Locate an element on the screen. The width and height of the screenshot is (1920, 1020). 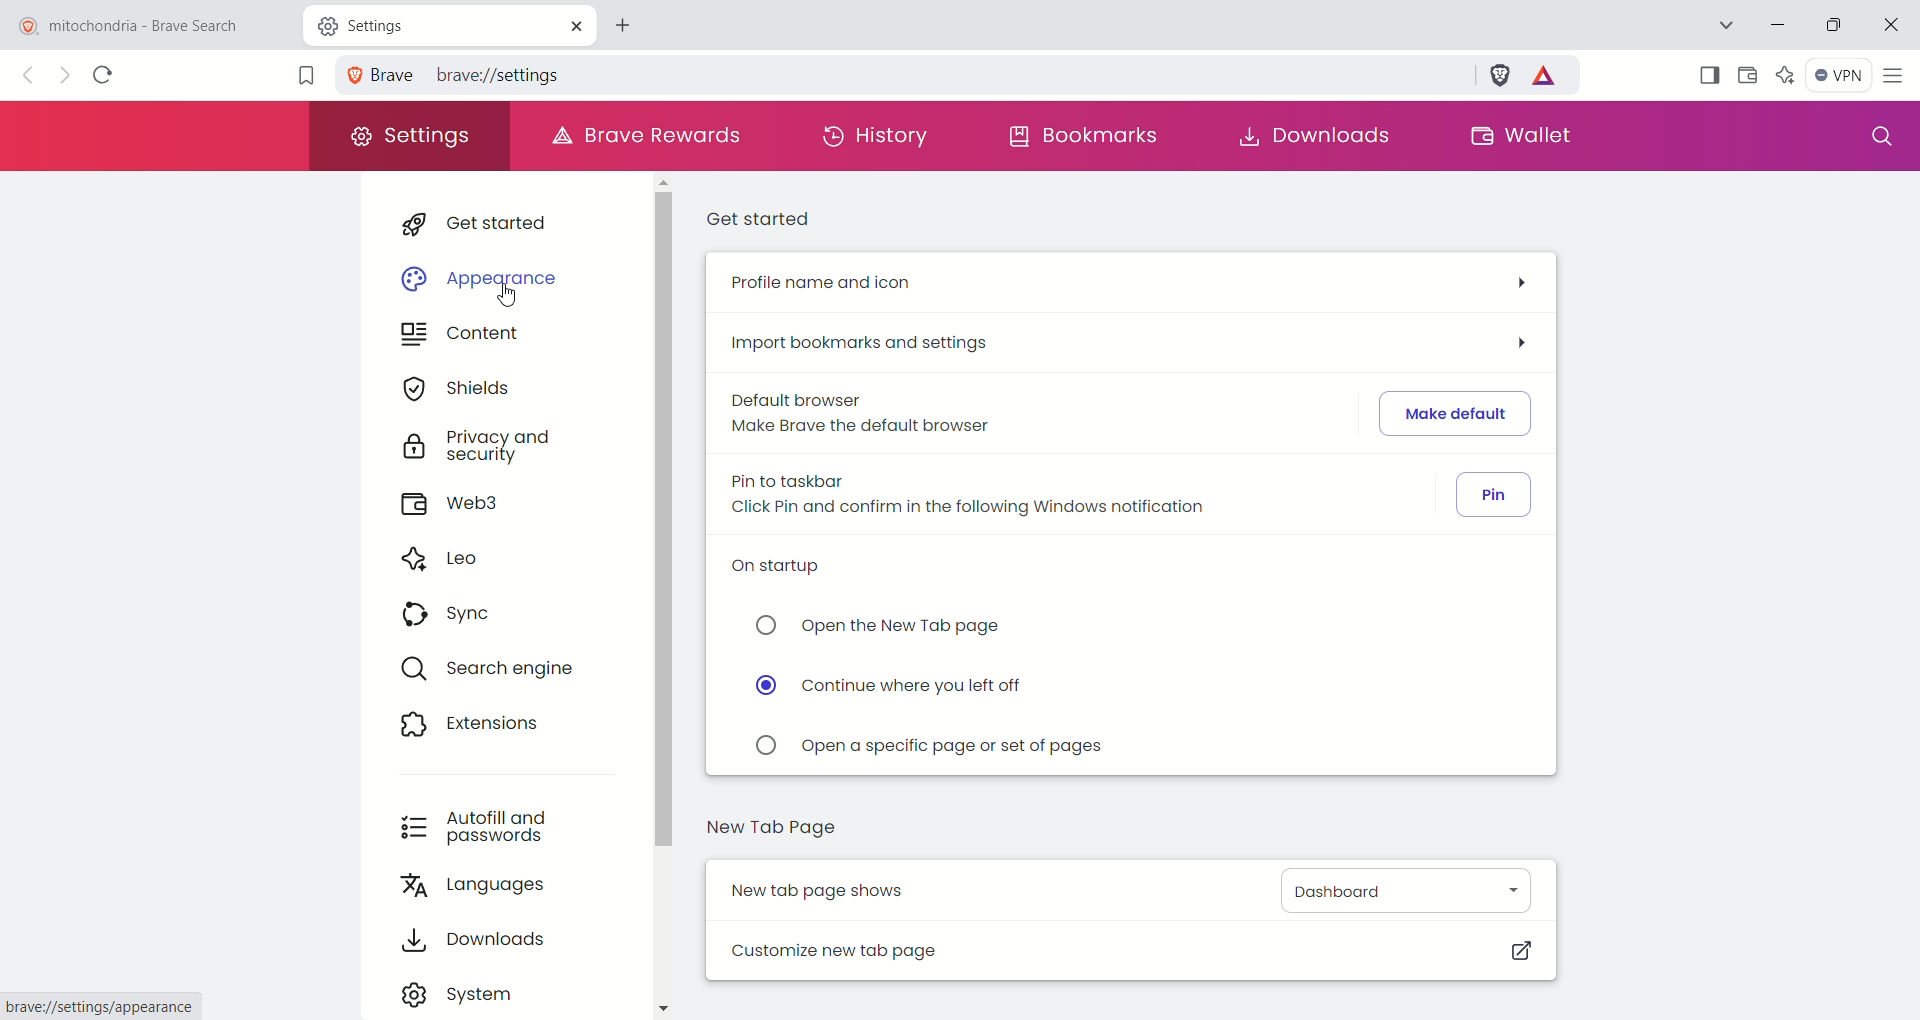
wallet is located at coordinates (1747, 75).